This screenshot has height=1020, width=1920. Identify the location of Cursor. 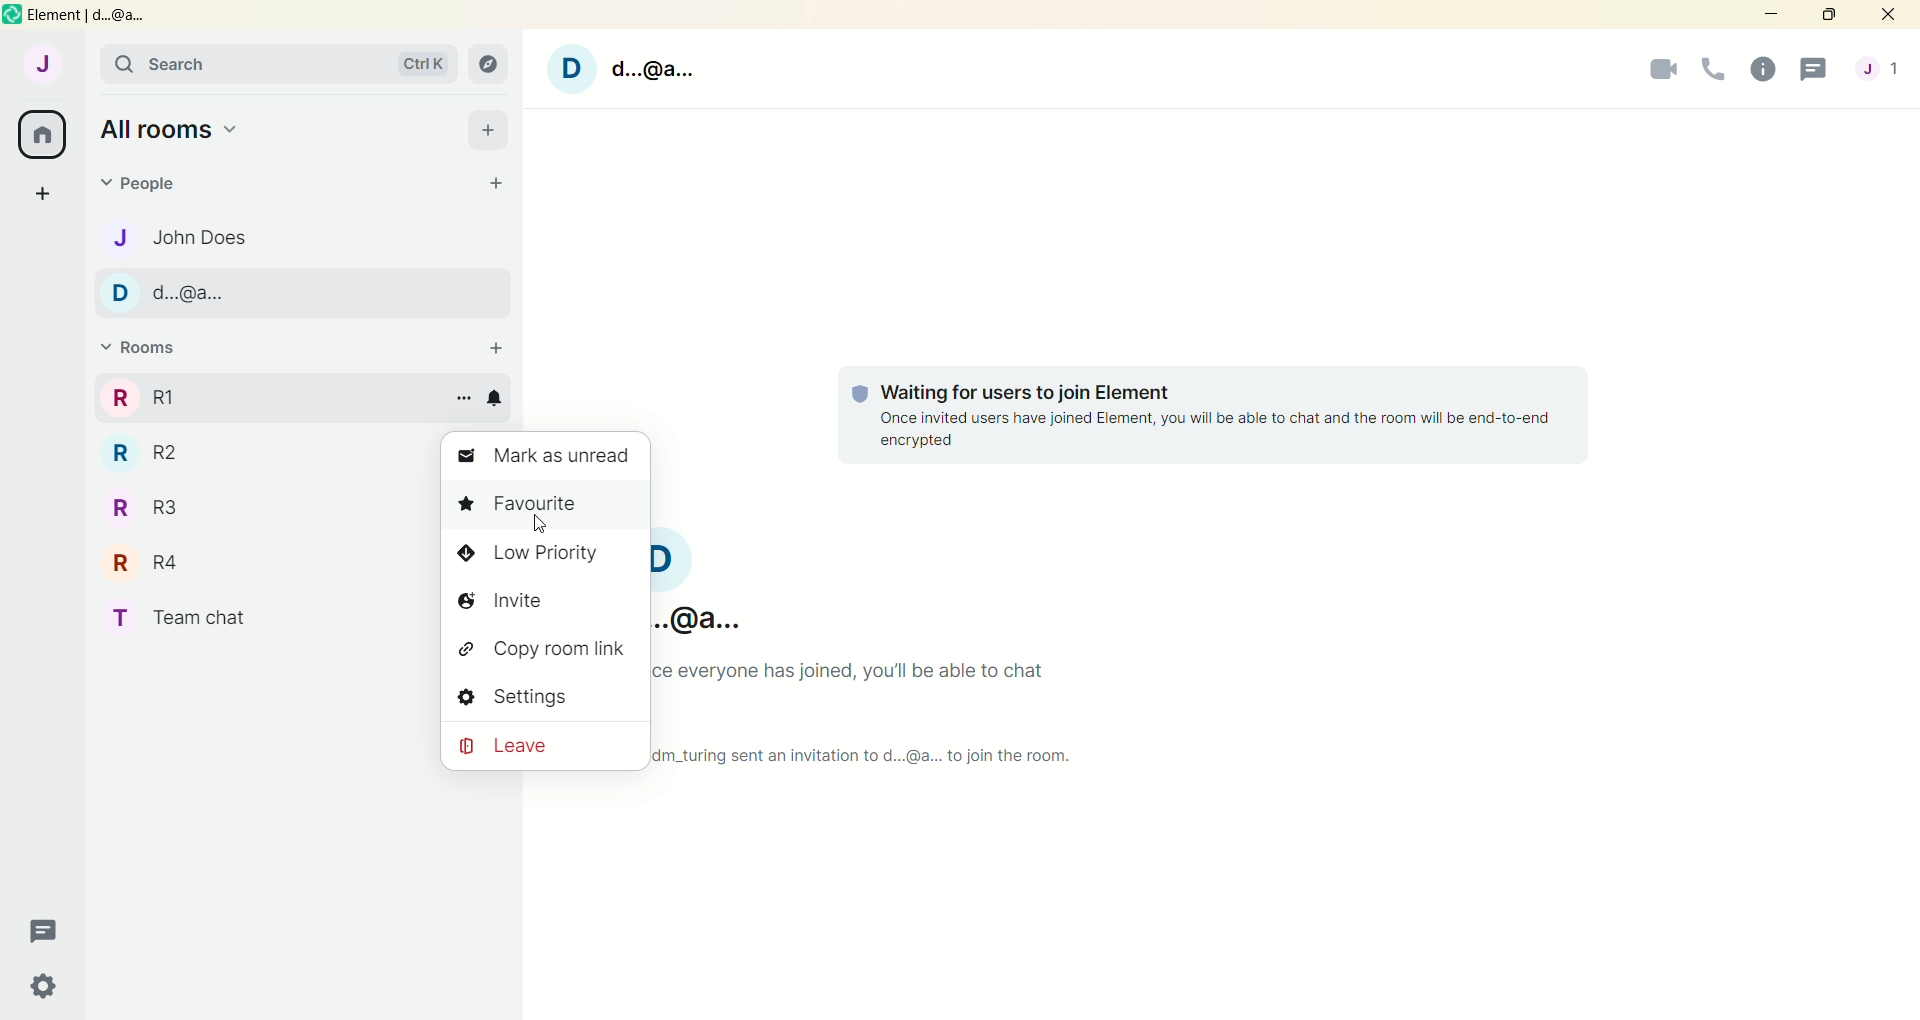
(544, 525).